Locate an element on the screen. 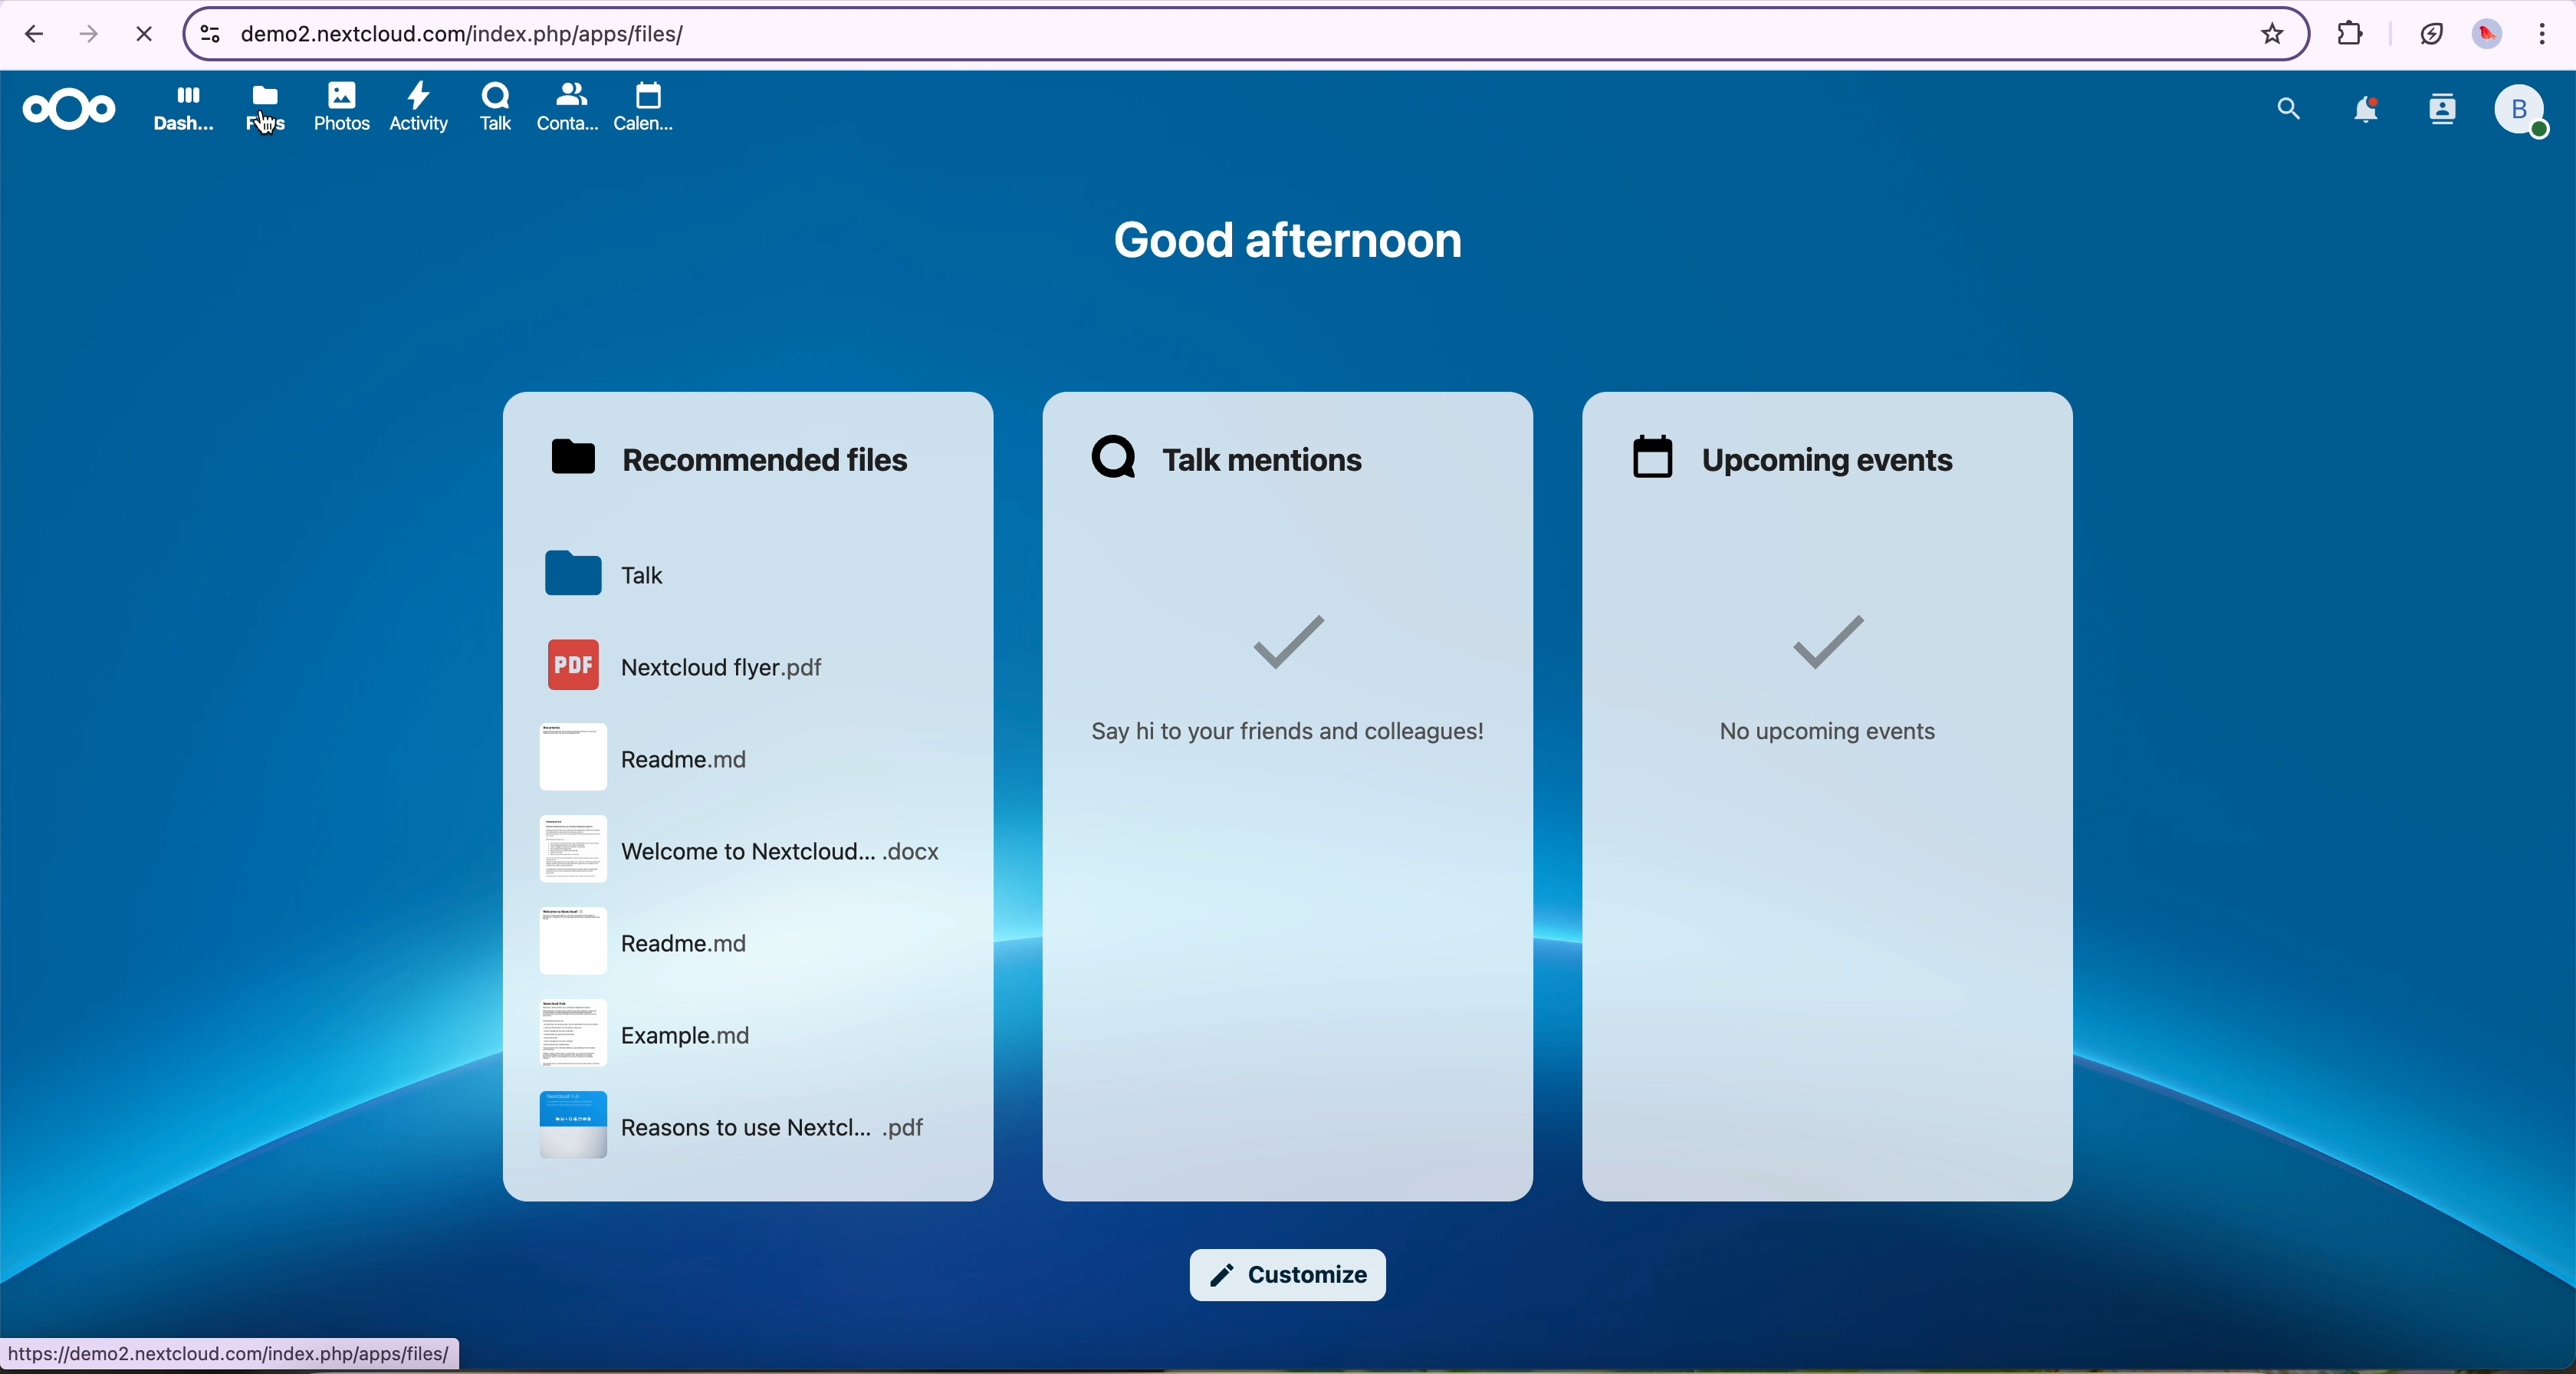 The height and width of the screenshot is (1374, 2576). navigate back is located at coordinates (29, 37).